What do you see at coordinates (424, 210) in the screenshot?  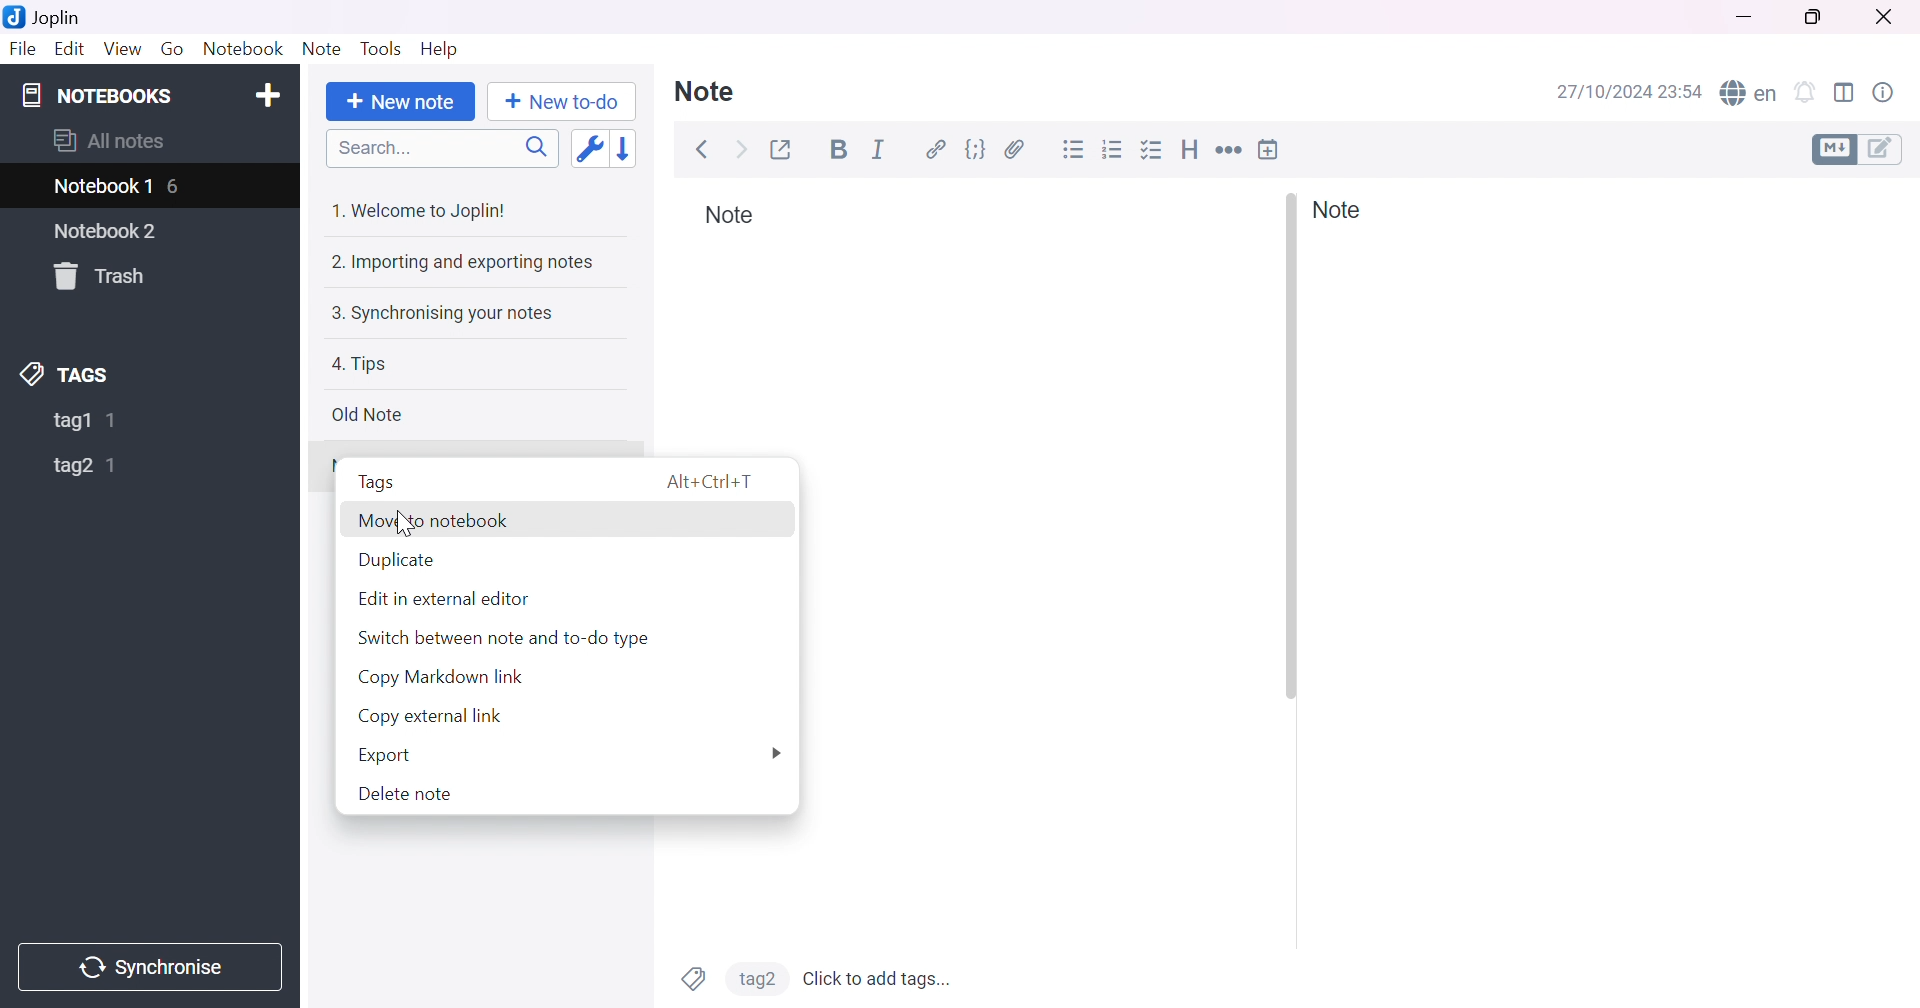 I see `1. Welcome to Joplin!` at bounding box center [424, 210].